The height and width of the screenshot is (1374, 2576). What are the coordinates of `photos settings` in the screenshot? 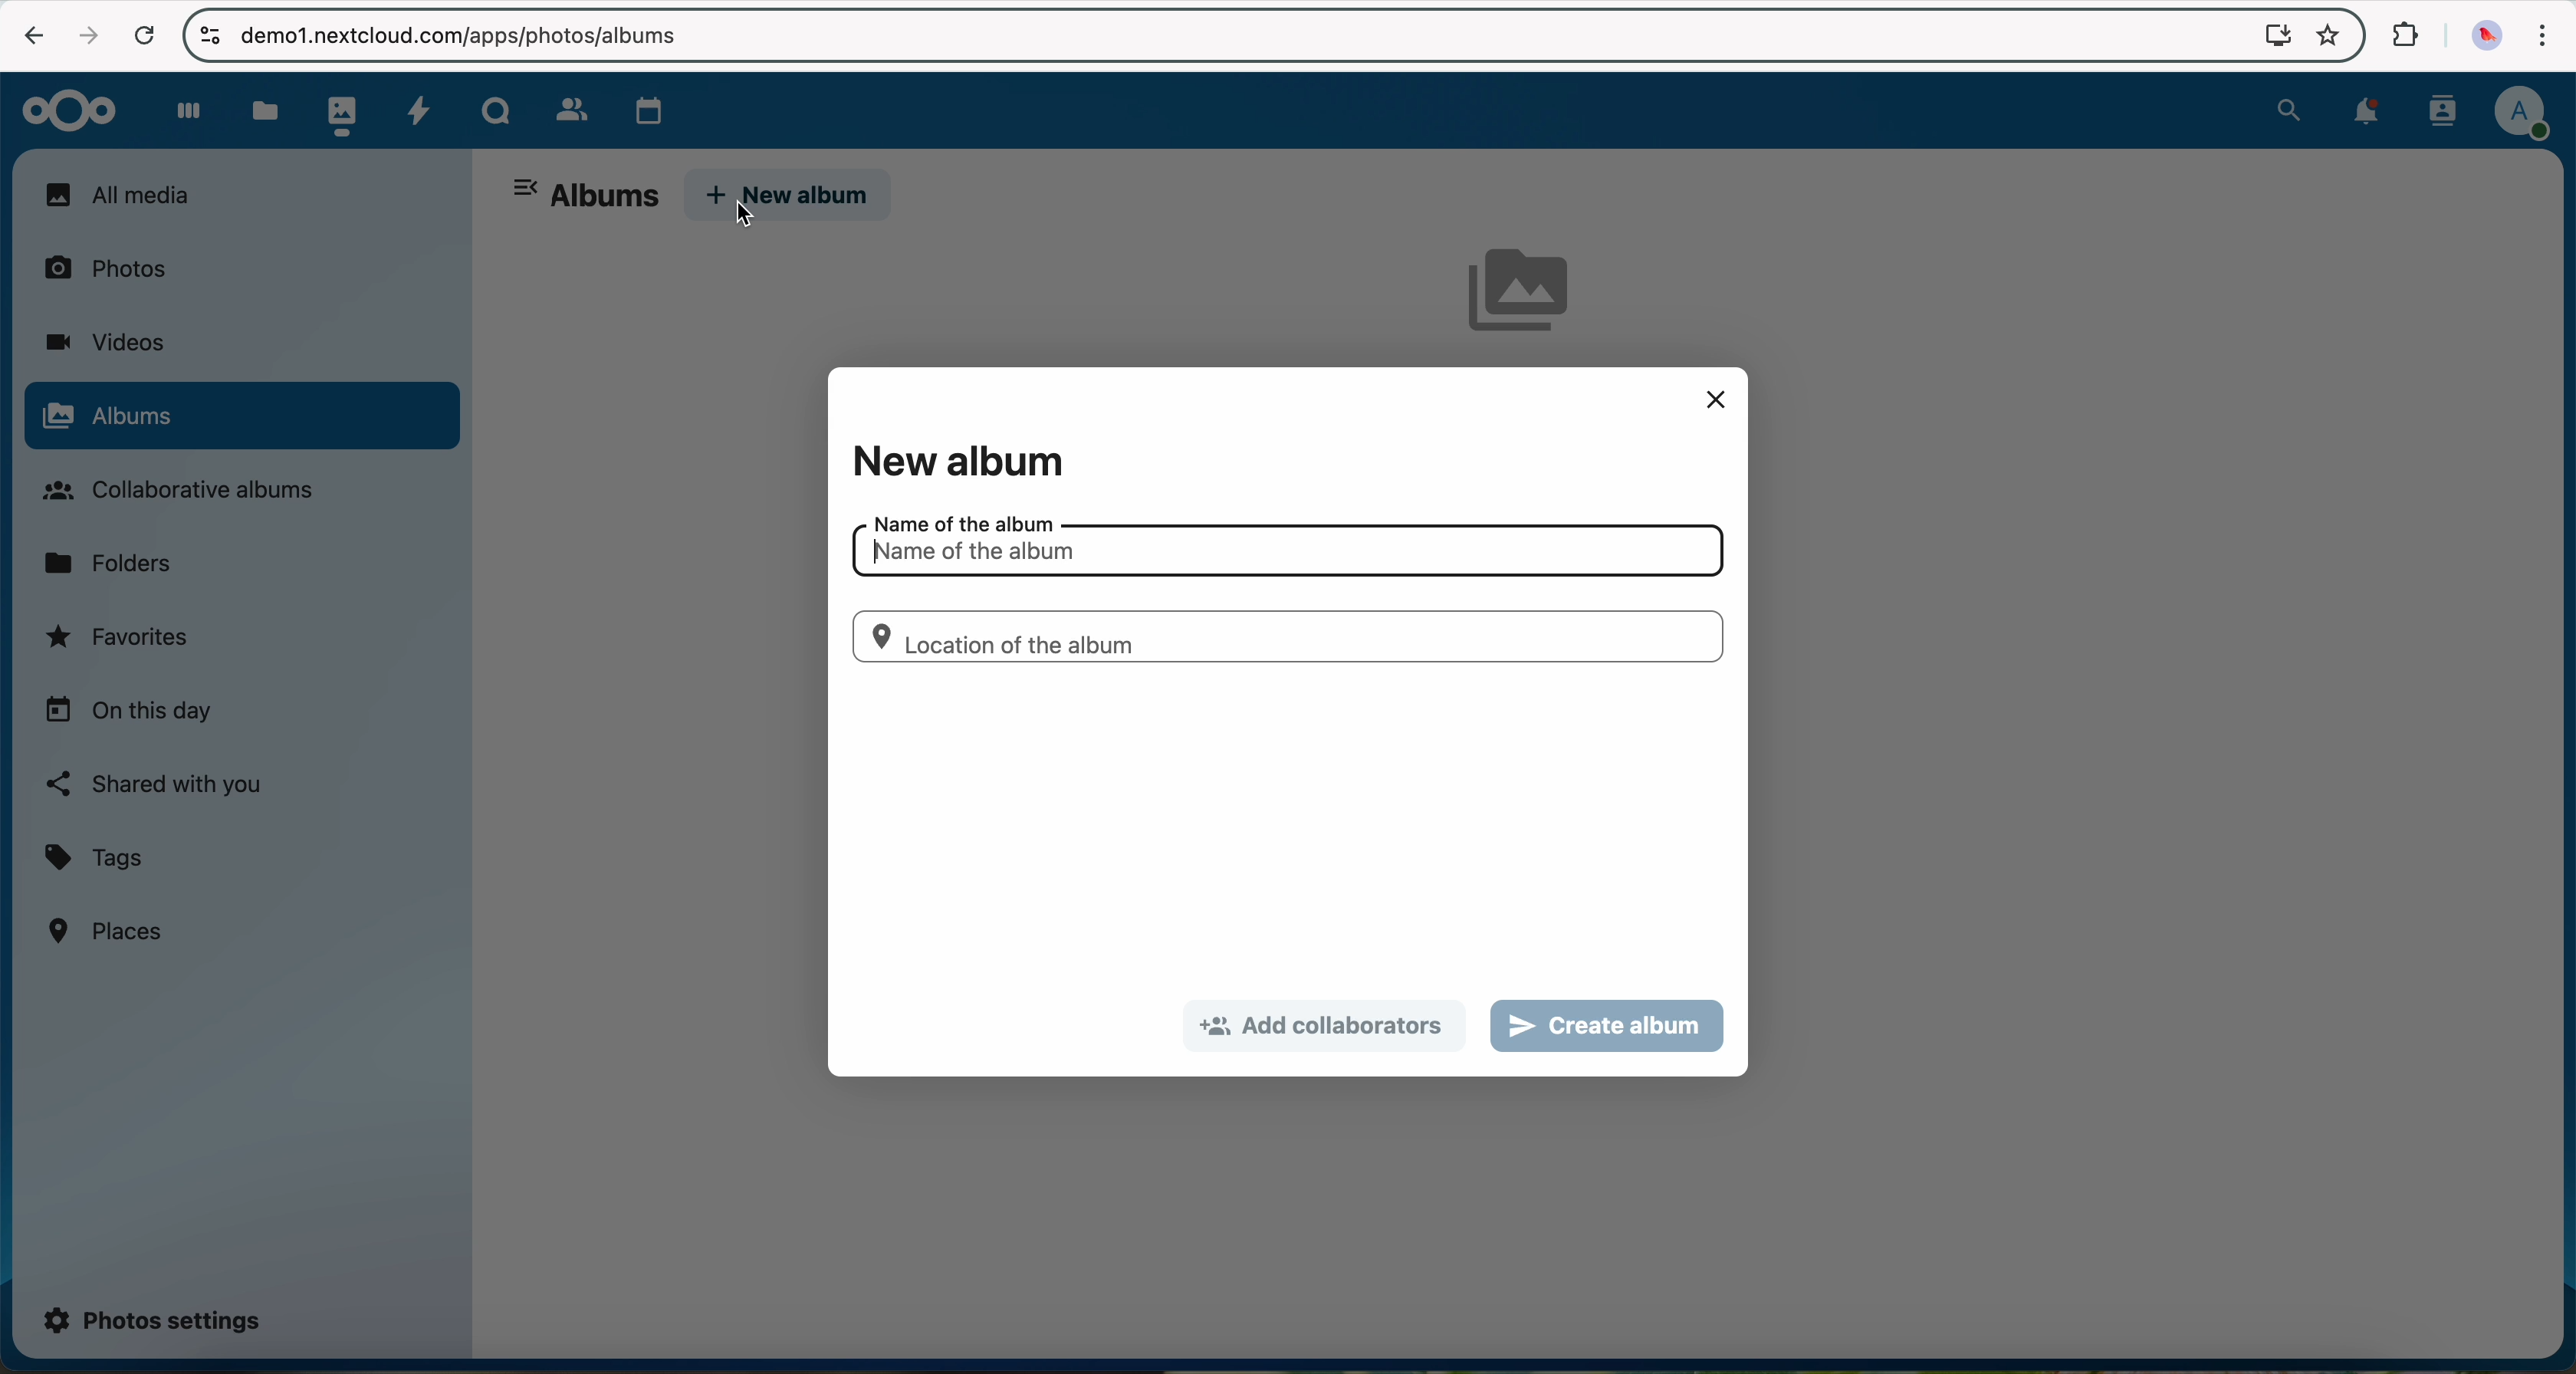 It's located at (154, 1318).